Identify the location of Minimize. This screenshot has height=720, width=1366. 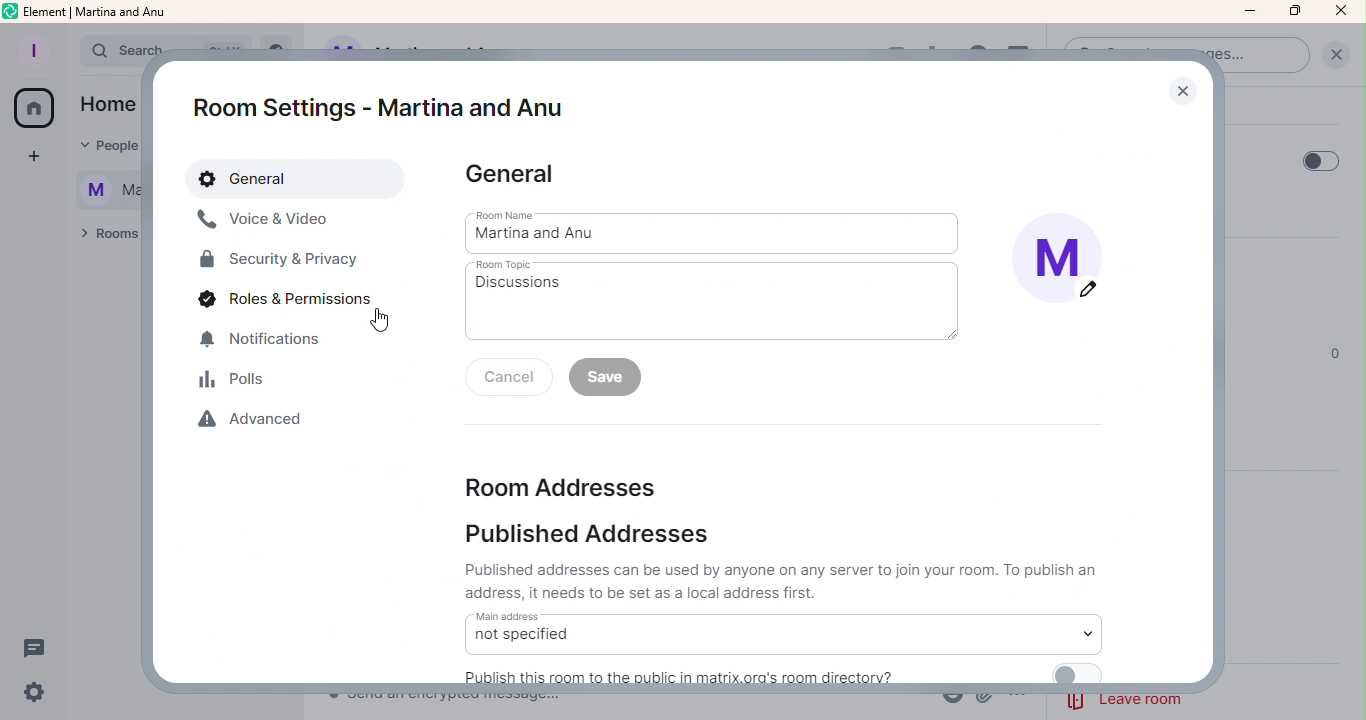
(1249, 11).